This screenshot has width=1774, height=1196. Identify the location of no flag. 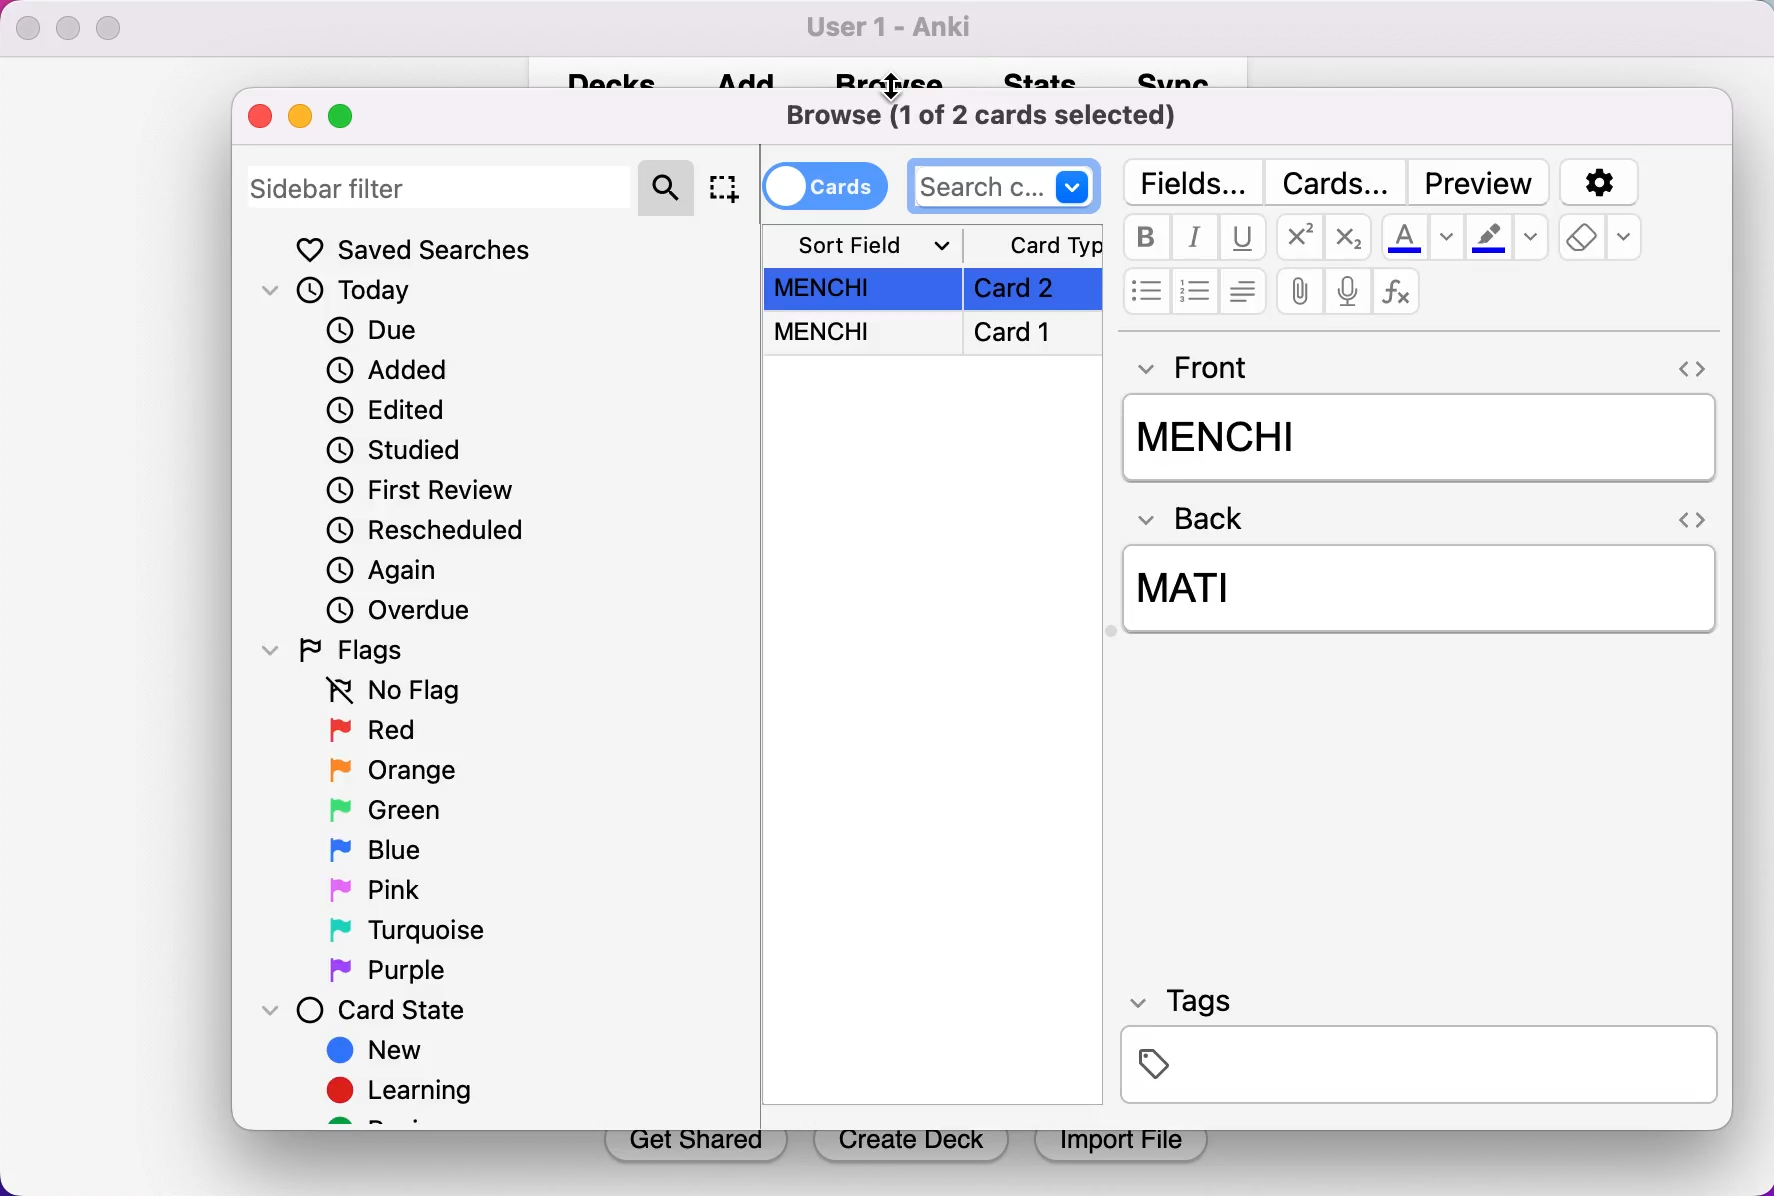
(388, 694).